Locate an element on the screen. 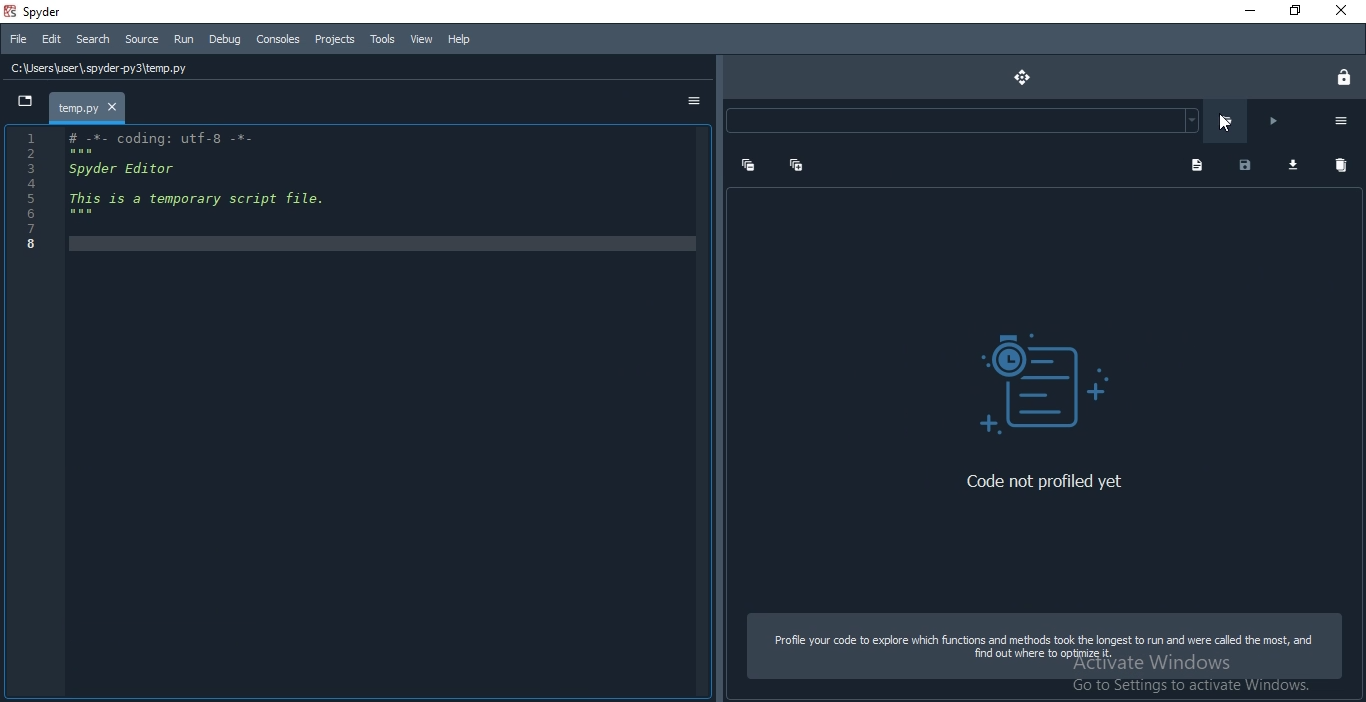 This screenshot has height=702, width=1366. Search is located at coordinates (93, 40).